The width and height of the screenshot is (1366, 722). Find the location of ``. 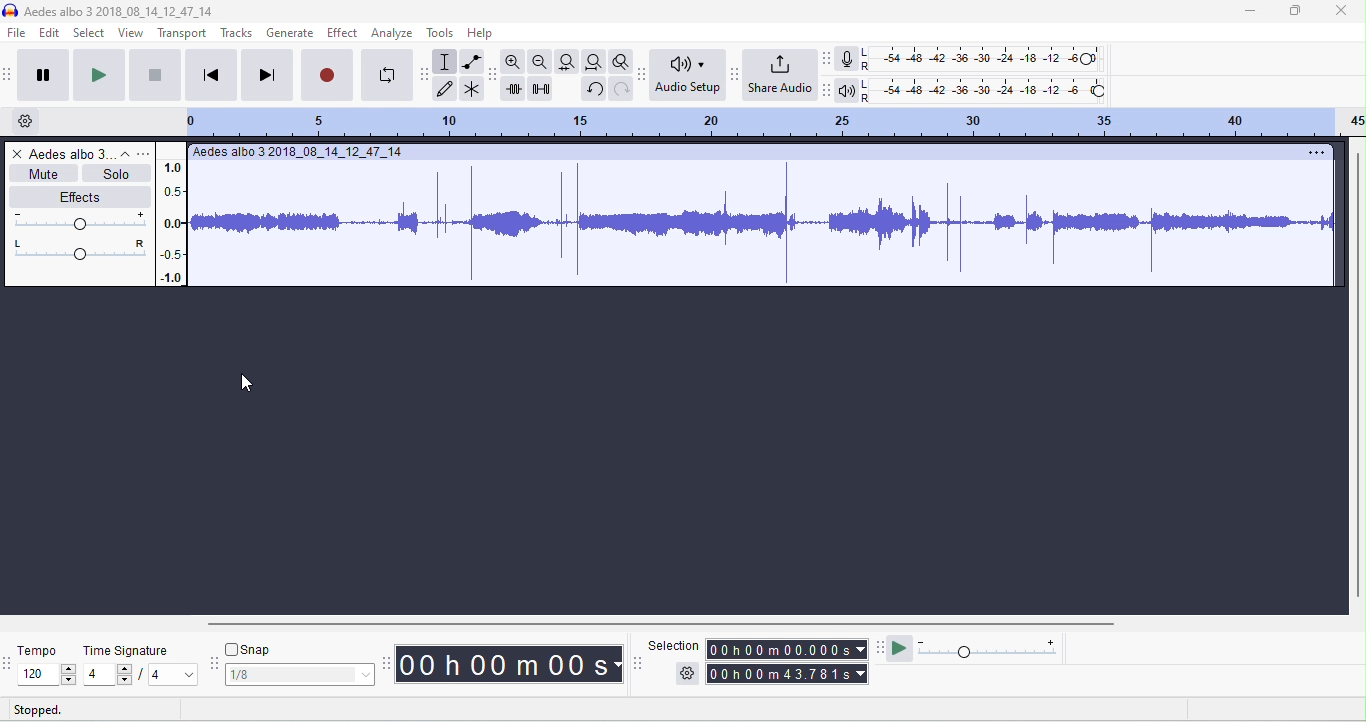

 is located at coordinates (88, 154).